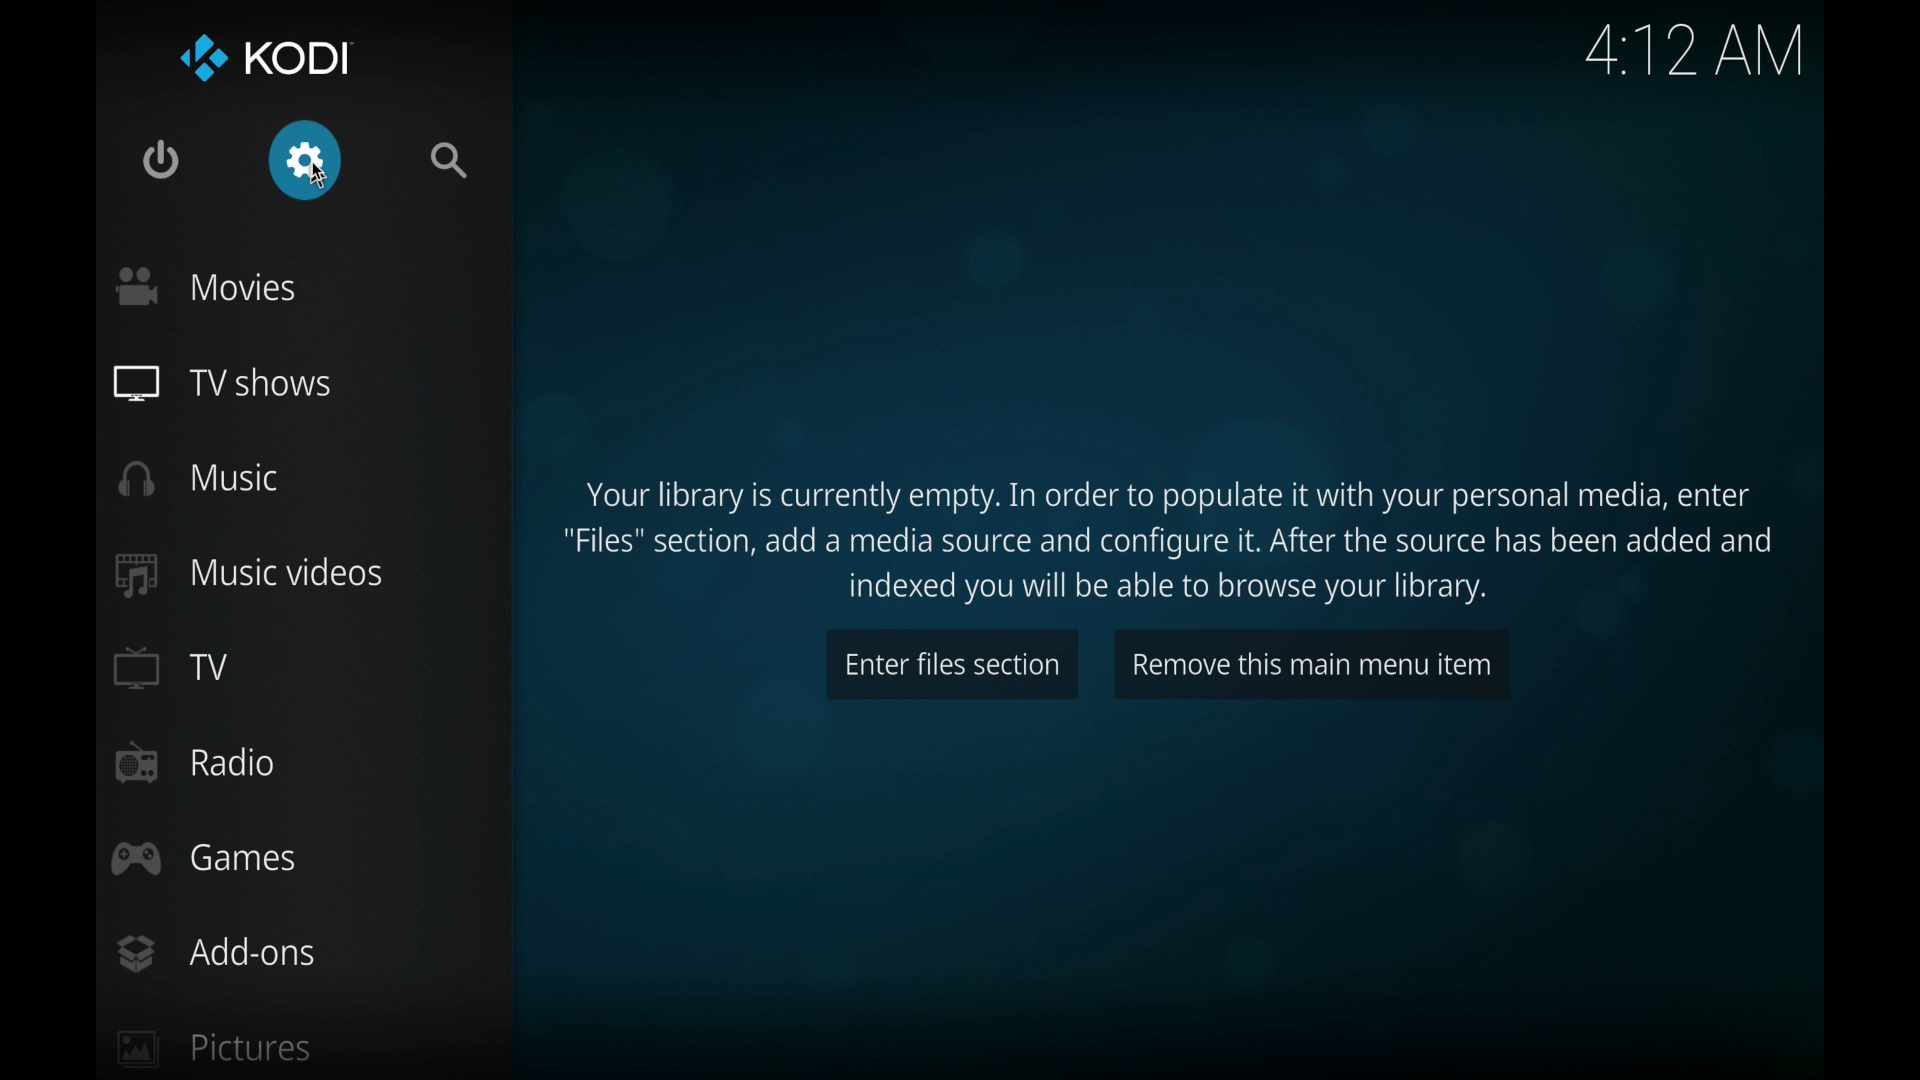 The width and height of the screenshot is (1920, 1080). Describe the element at coordinates (206, 285) in the screenshot. I see `movies` at that location.